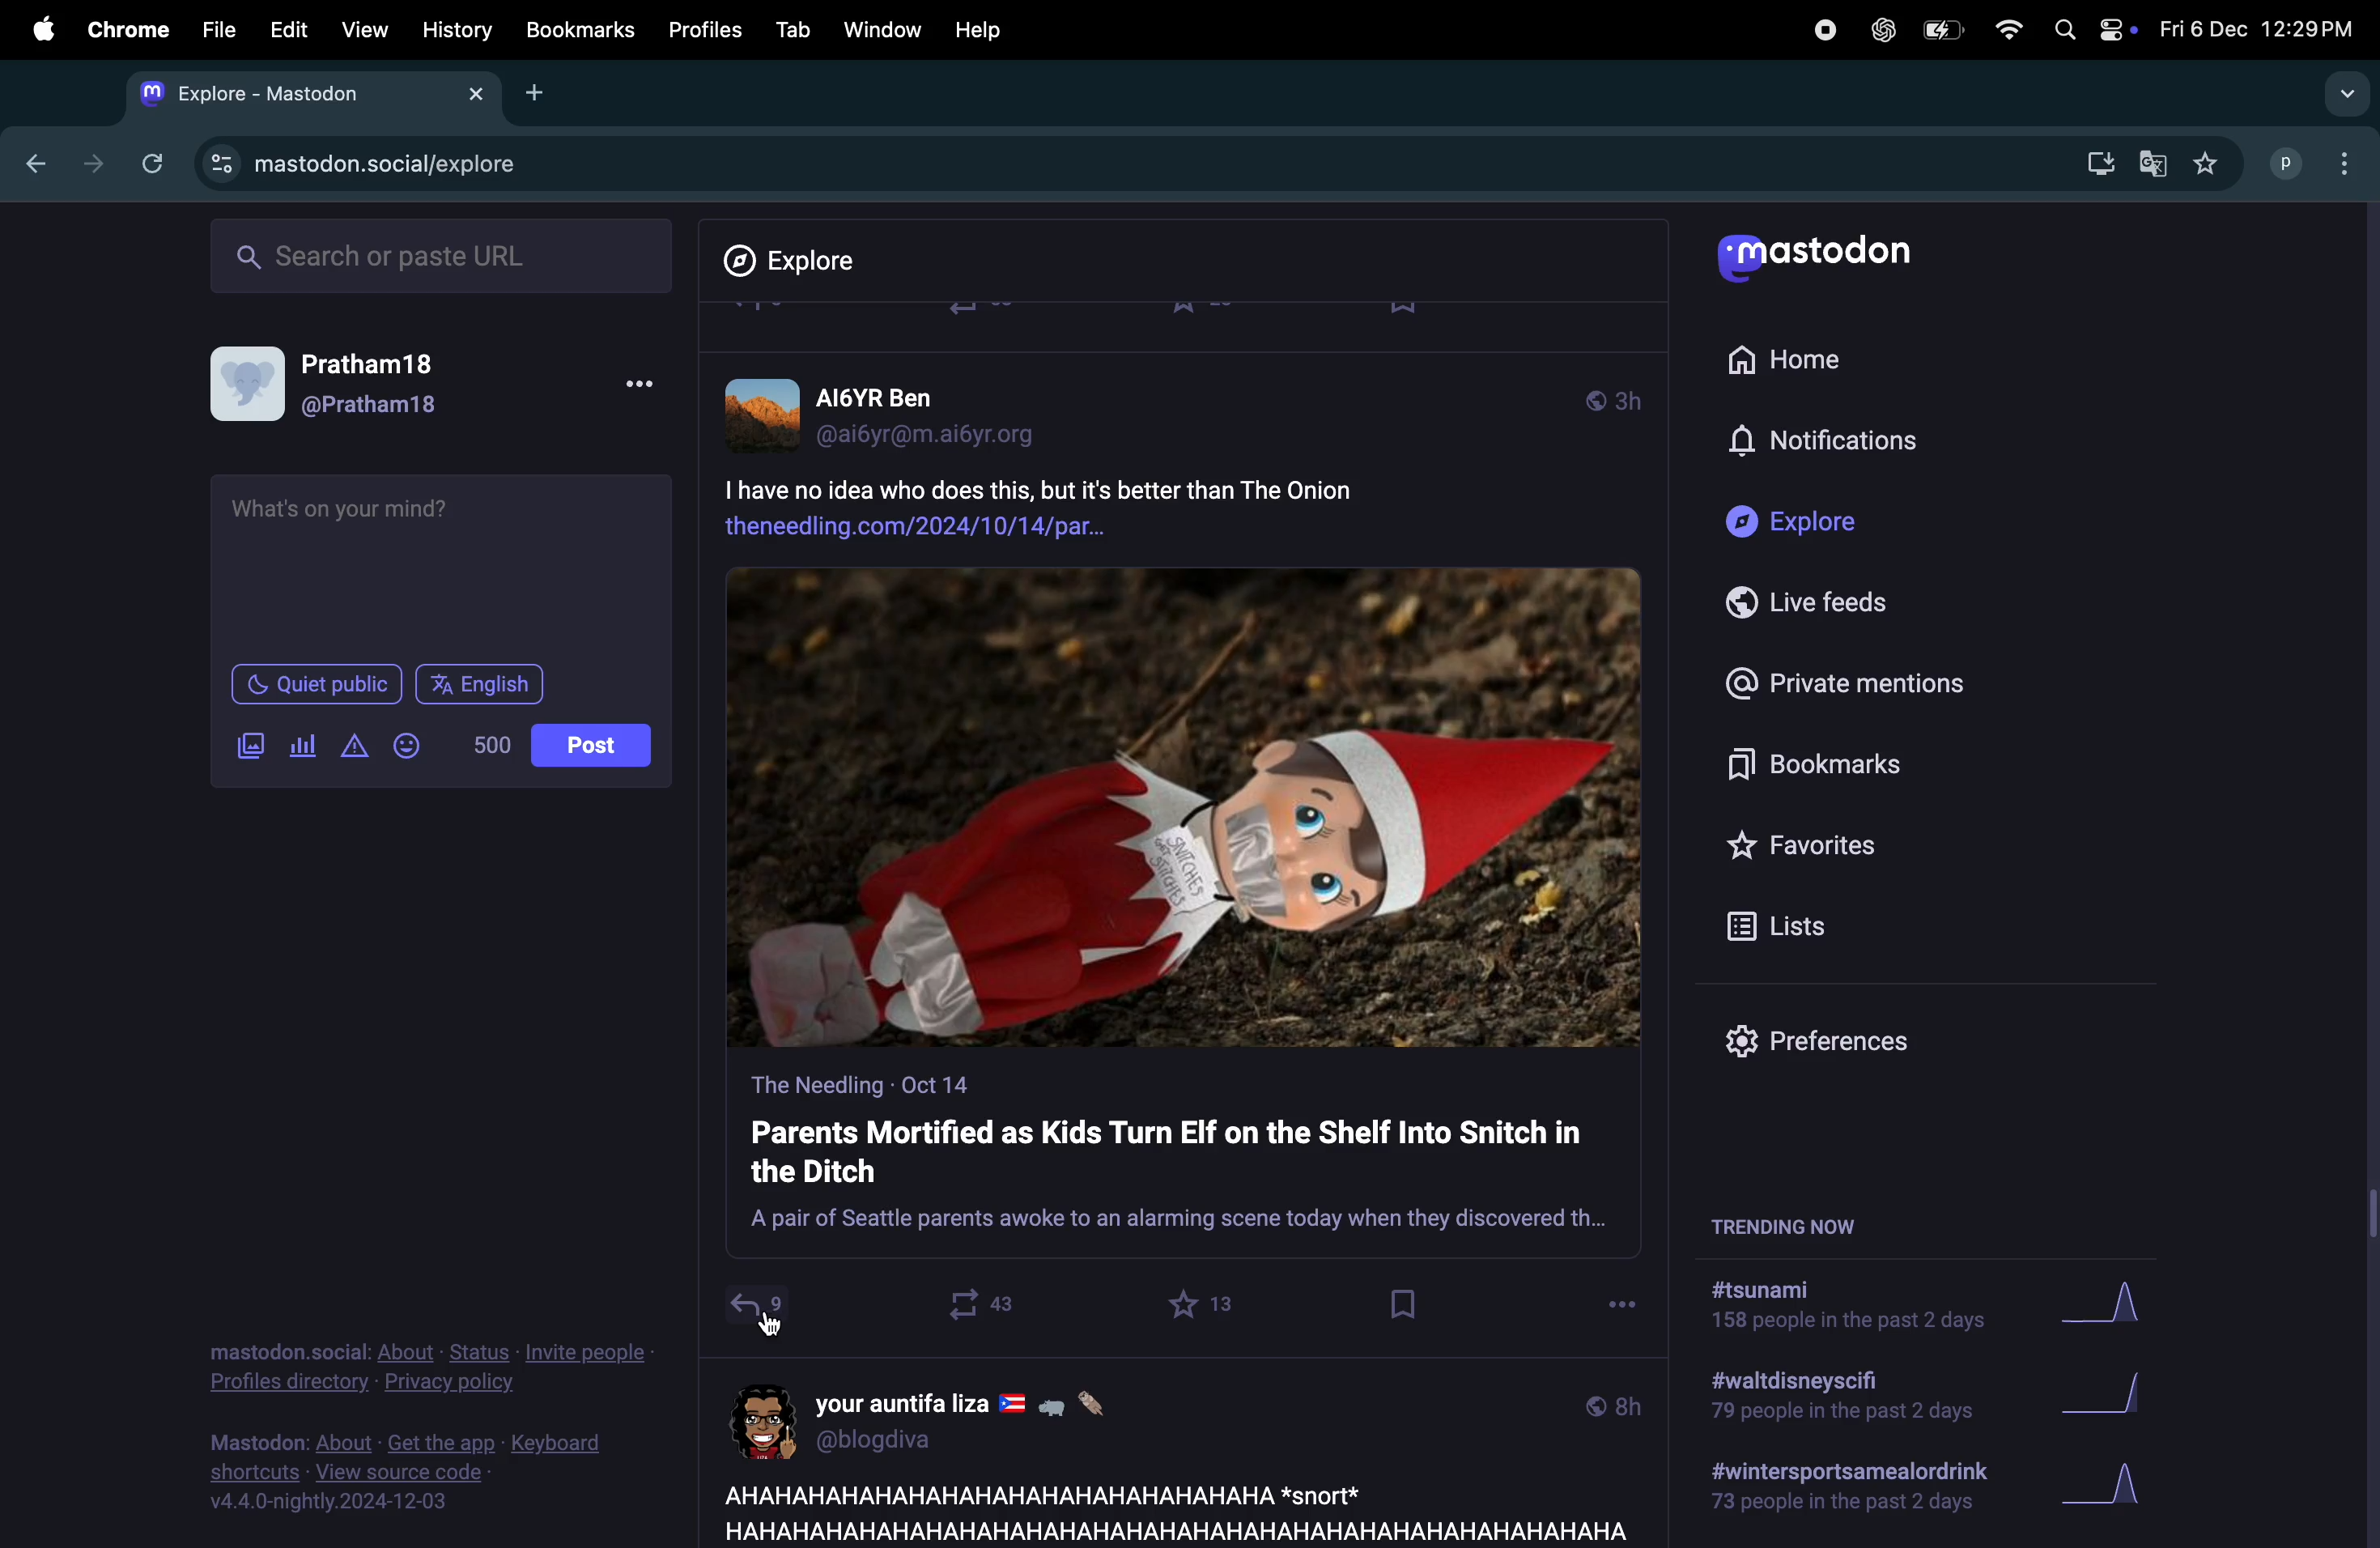 The image size is (2380, 1548). Describe the element at coordinates (1185, 809) in the screenshot. I see `image` at that location.